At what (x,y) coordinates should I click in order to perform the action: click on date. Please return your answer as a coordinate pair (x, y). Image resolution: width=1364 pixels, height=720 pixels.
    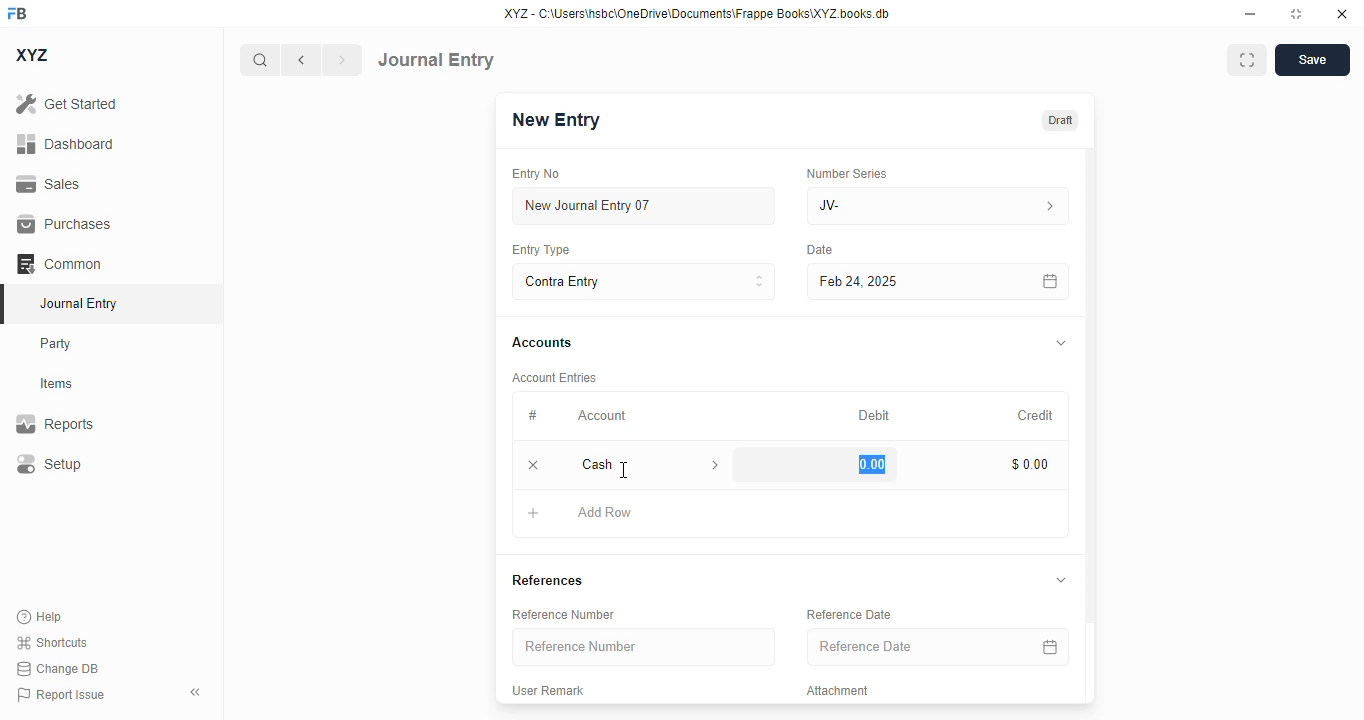
    Looking at the image, I should click on (820, 250).